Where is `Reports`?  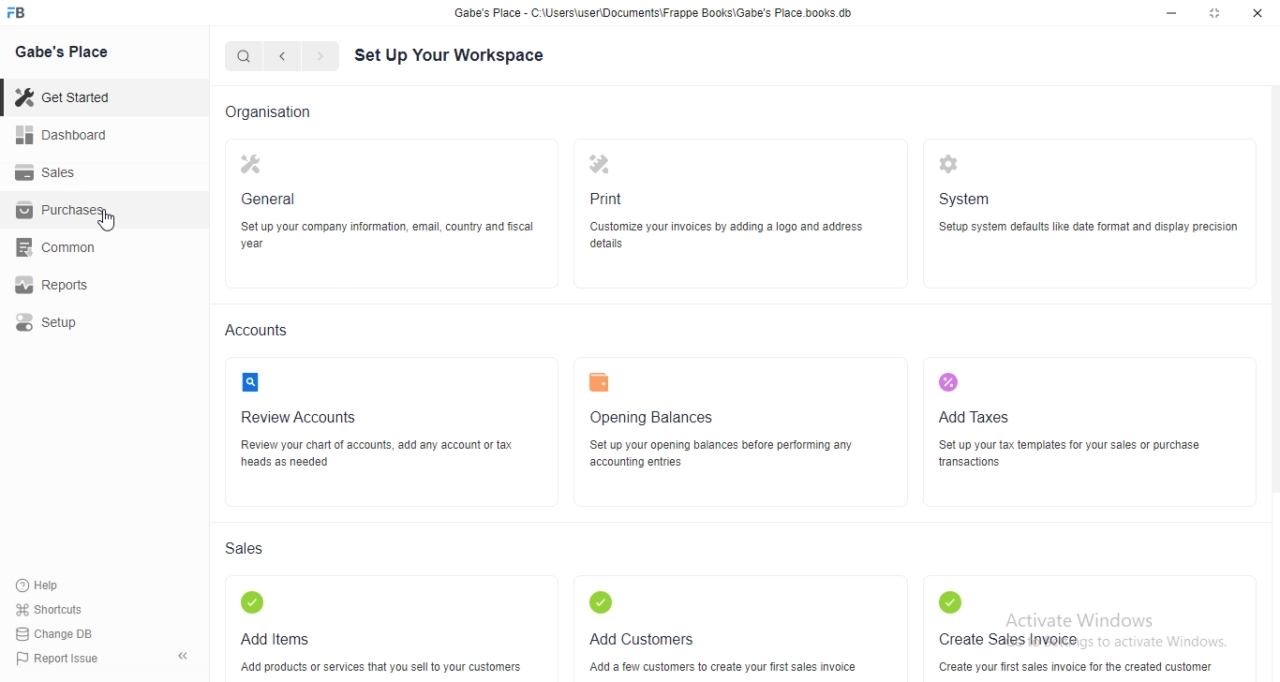
Reports is located at coordinates (104, 285).